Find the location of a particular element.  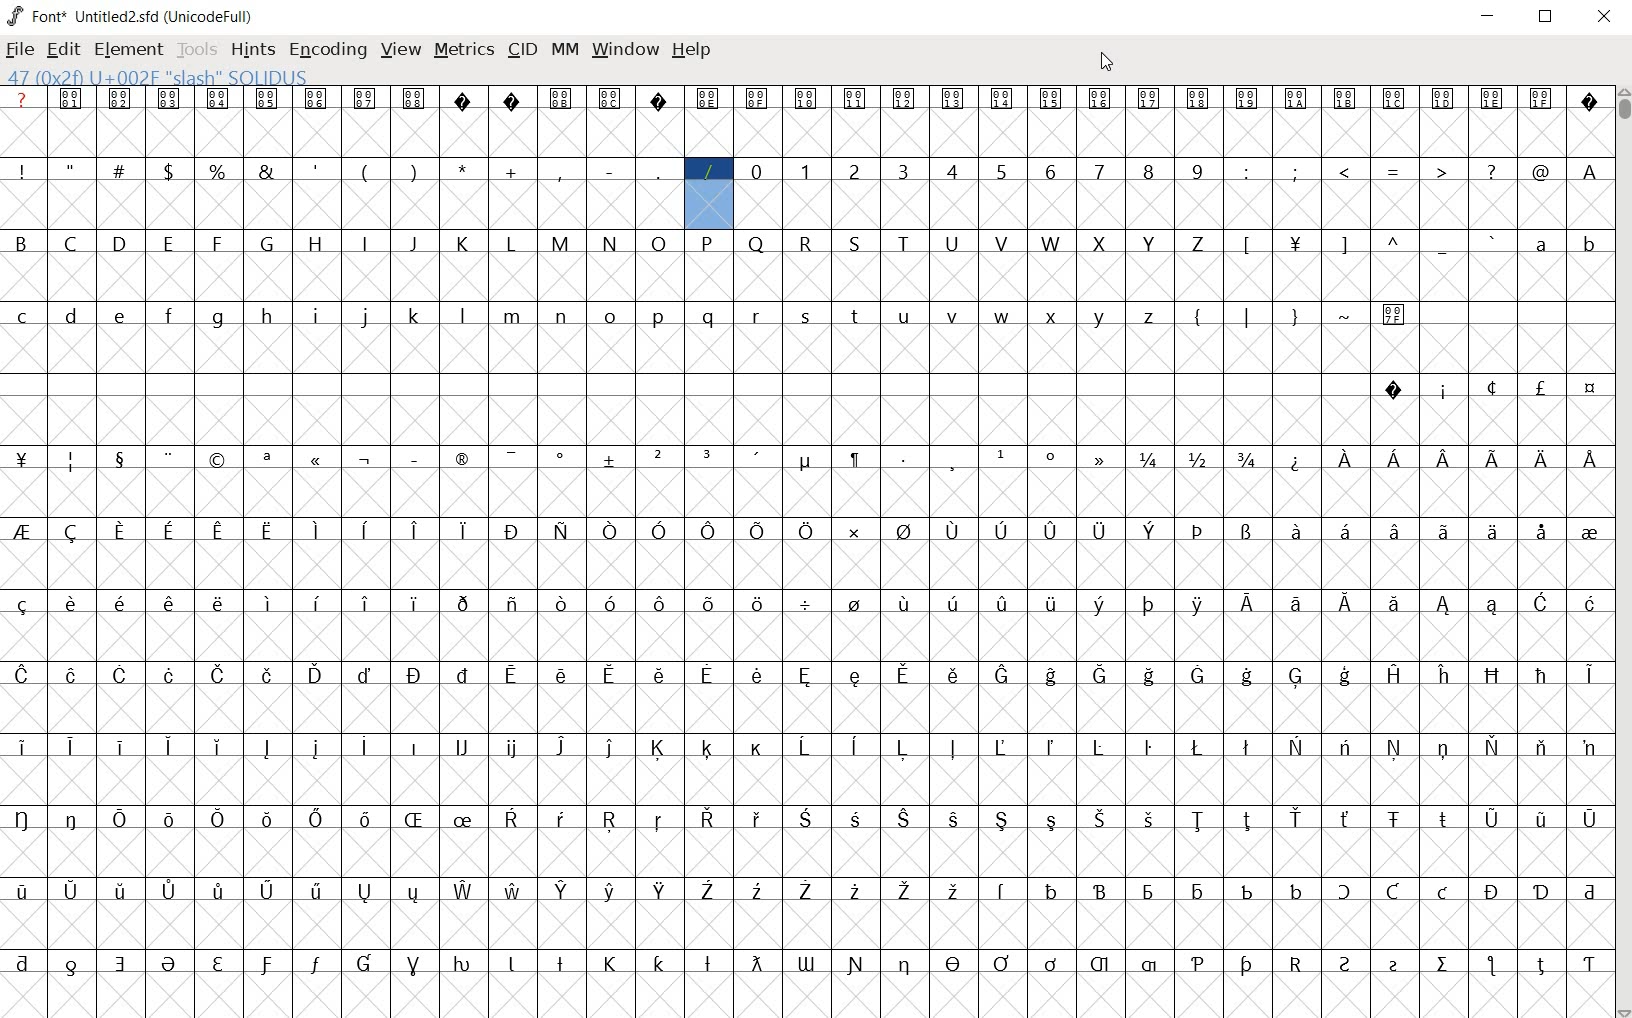

glyph is located at coordinates (1393, 390).